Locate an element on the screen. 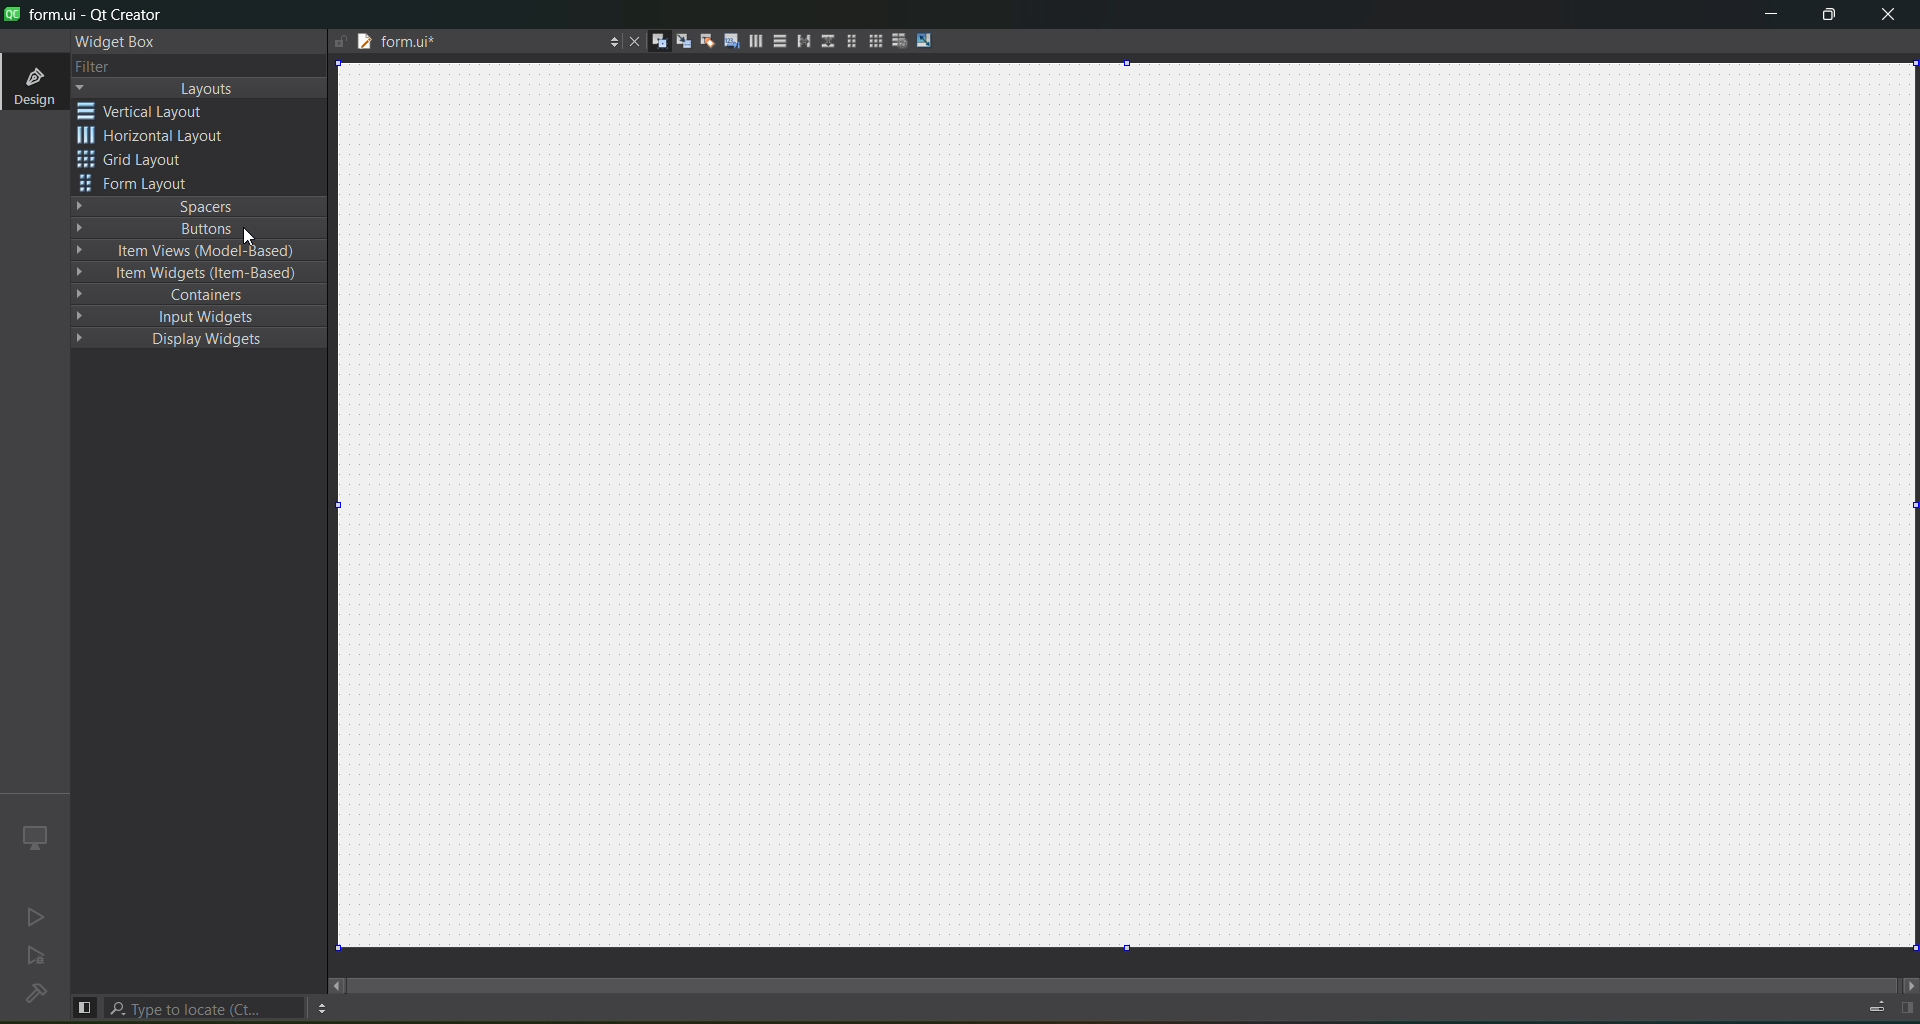 The width and height of the screenshot is (1920, 1024). spaces is located at coordinates (200, 205).